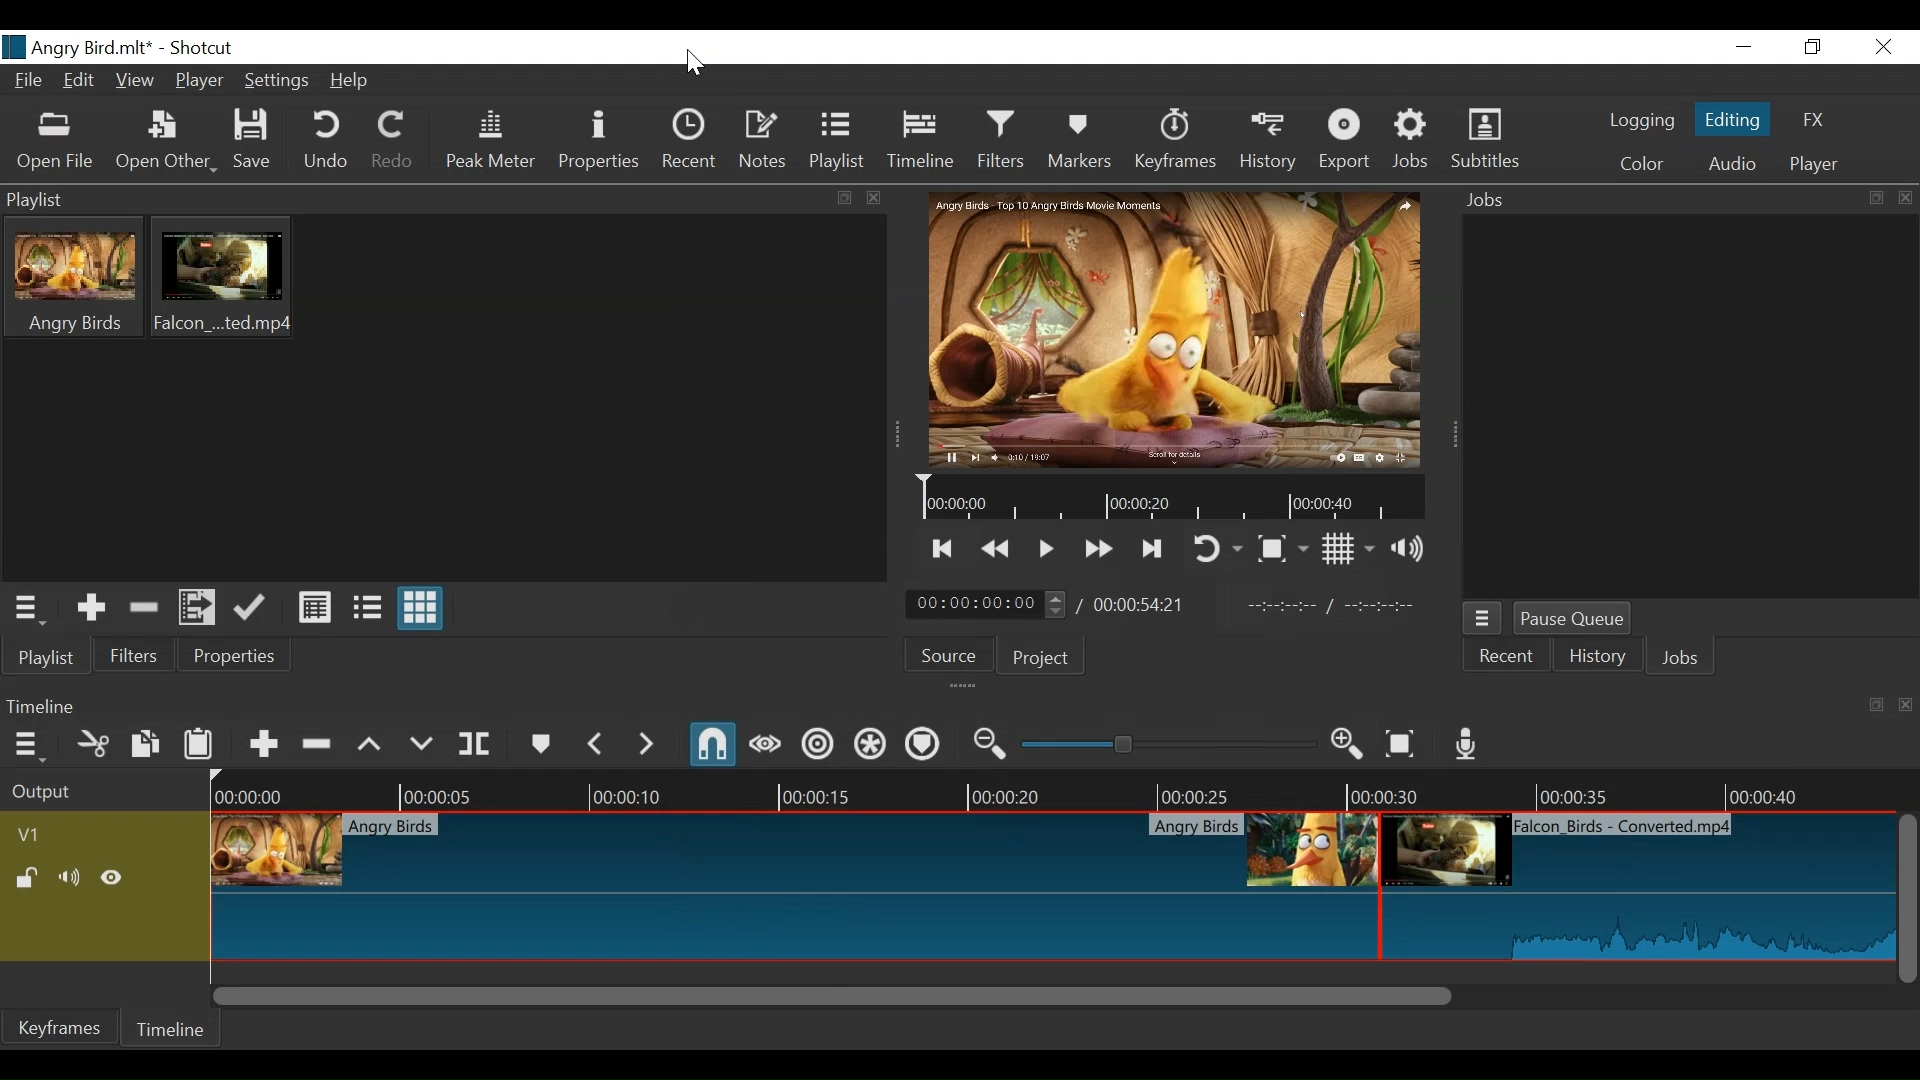  Describe the element at coordinates (146, 744) in the screenshot. I see `Copy` at that location.